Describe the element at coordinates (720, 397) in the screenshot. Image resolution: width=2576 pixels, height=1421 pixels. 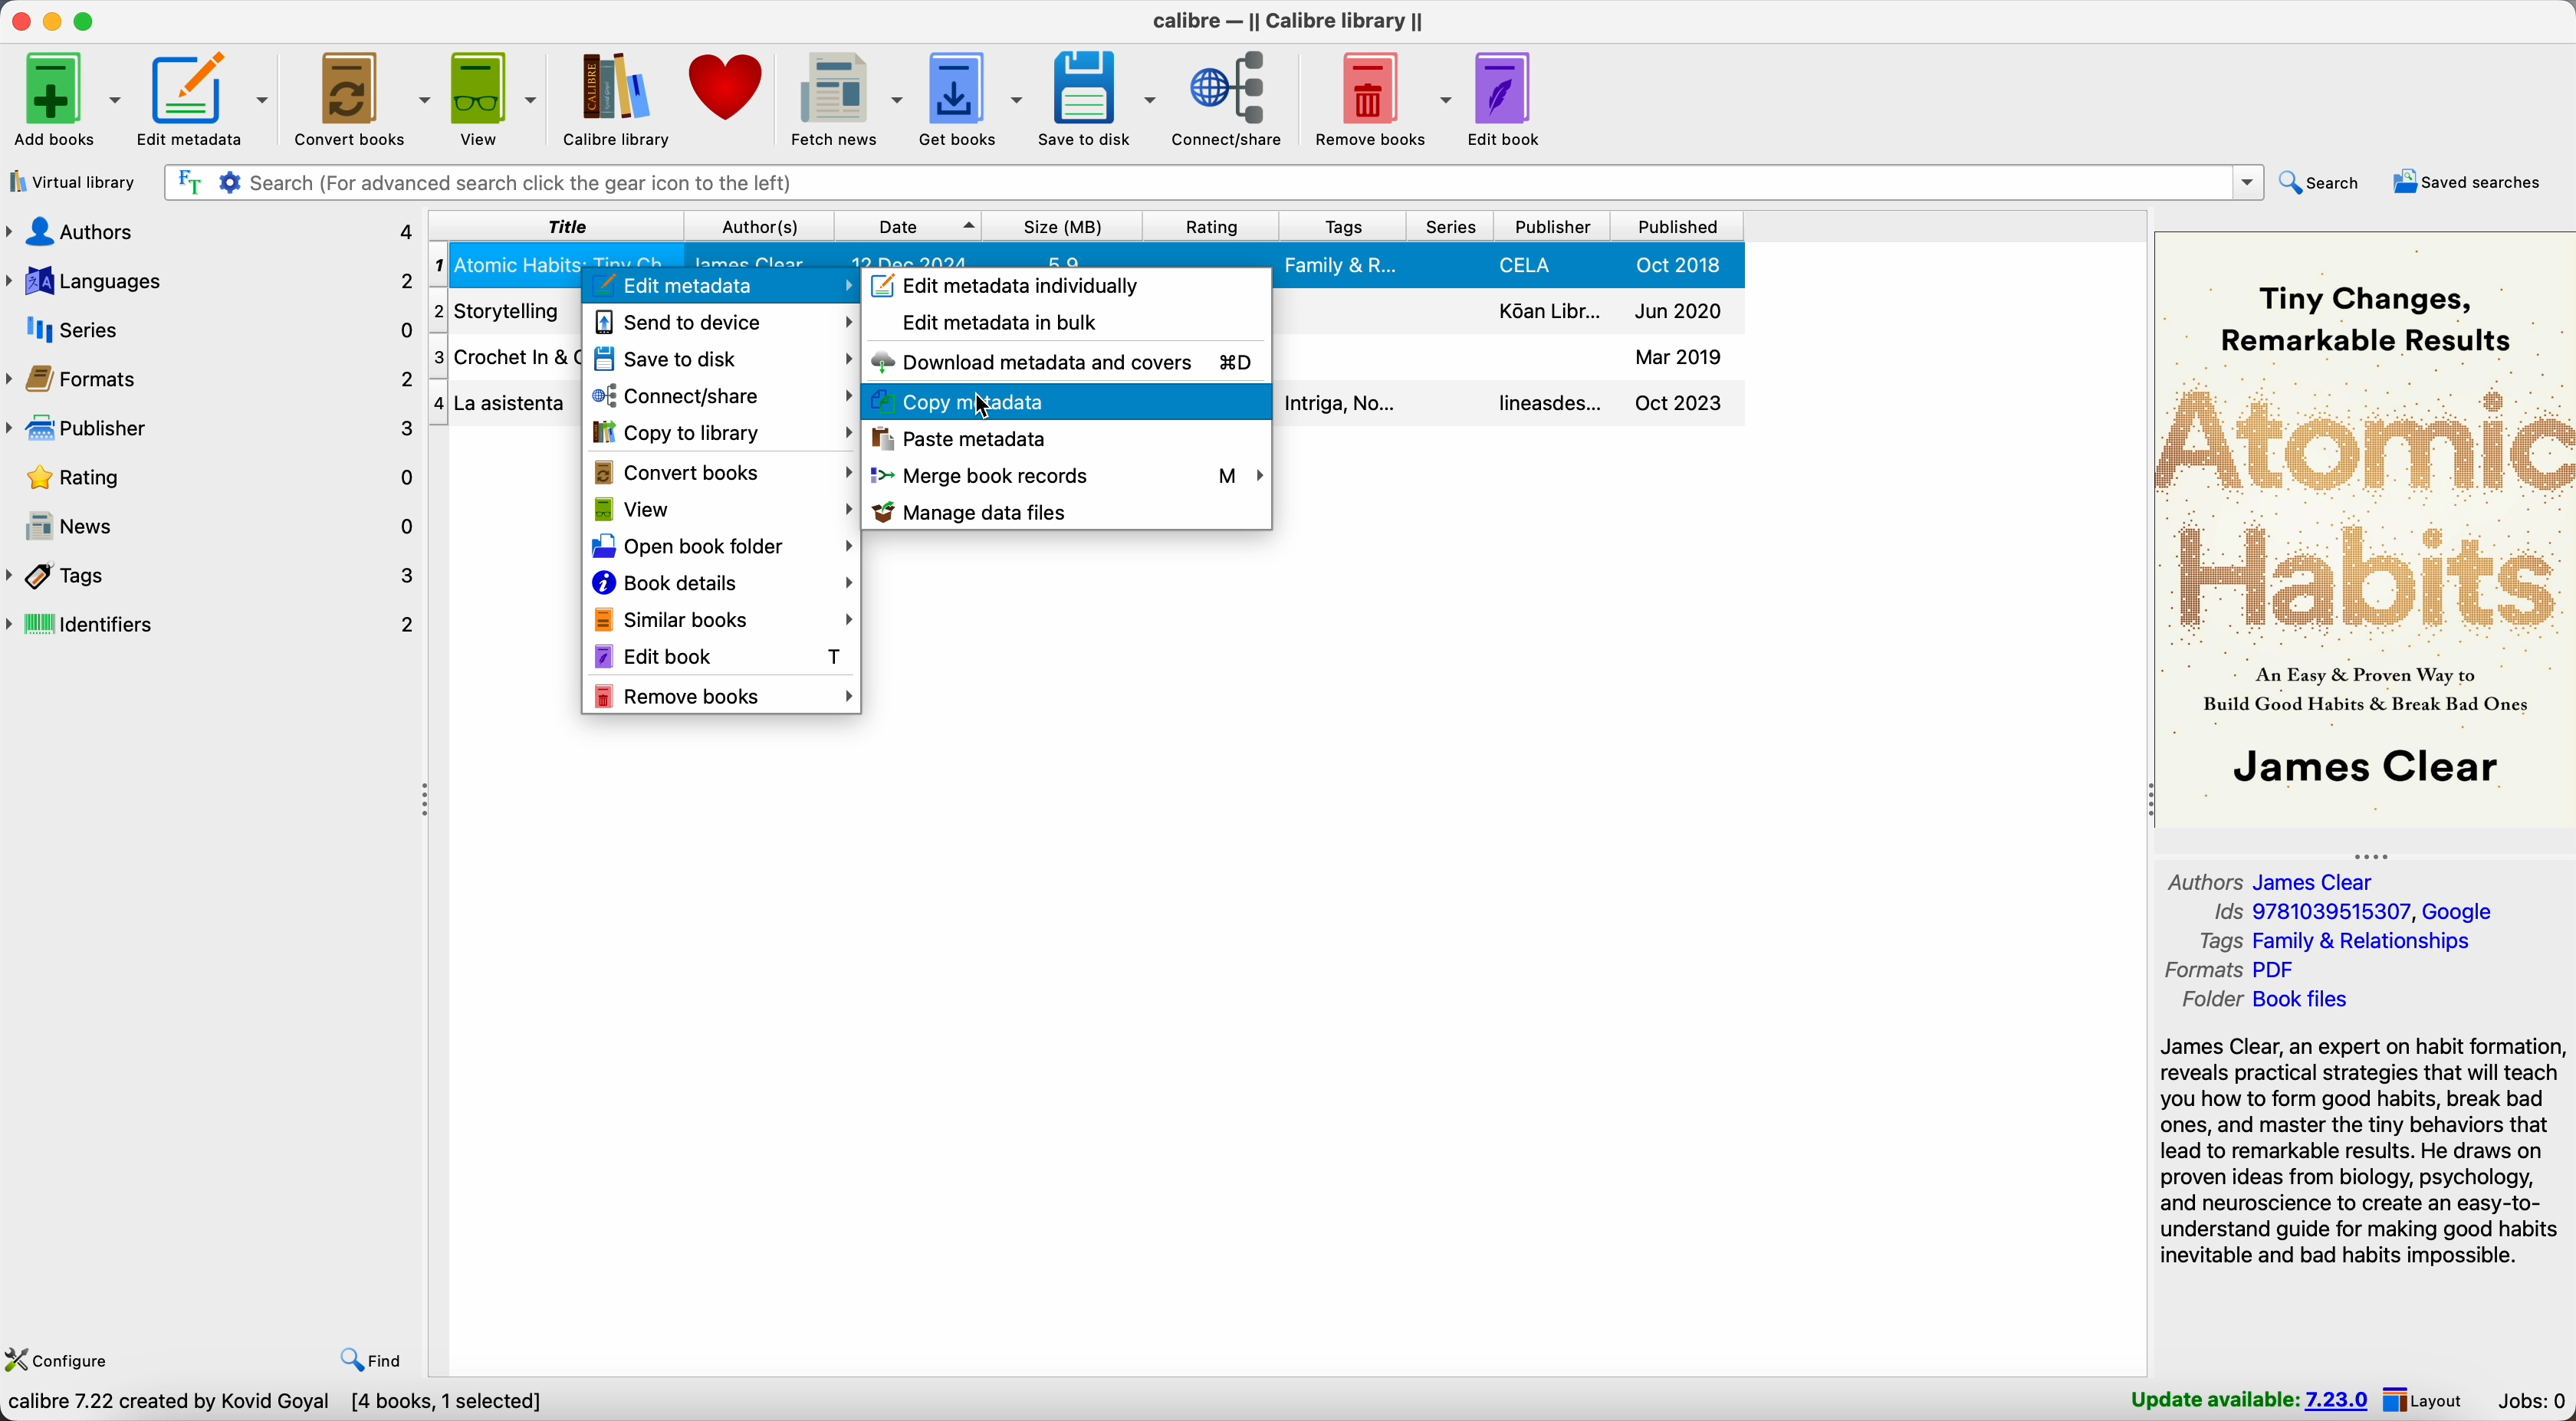
I see `connect/share` at that location.